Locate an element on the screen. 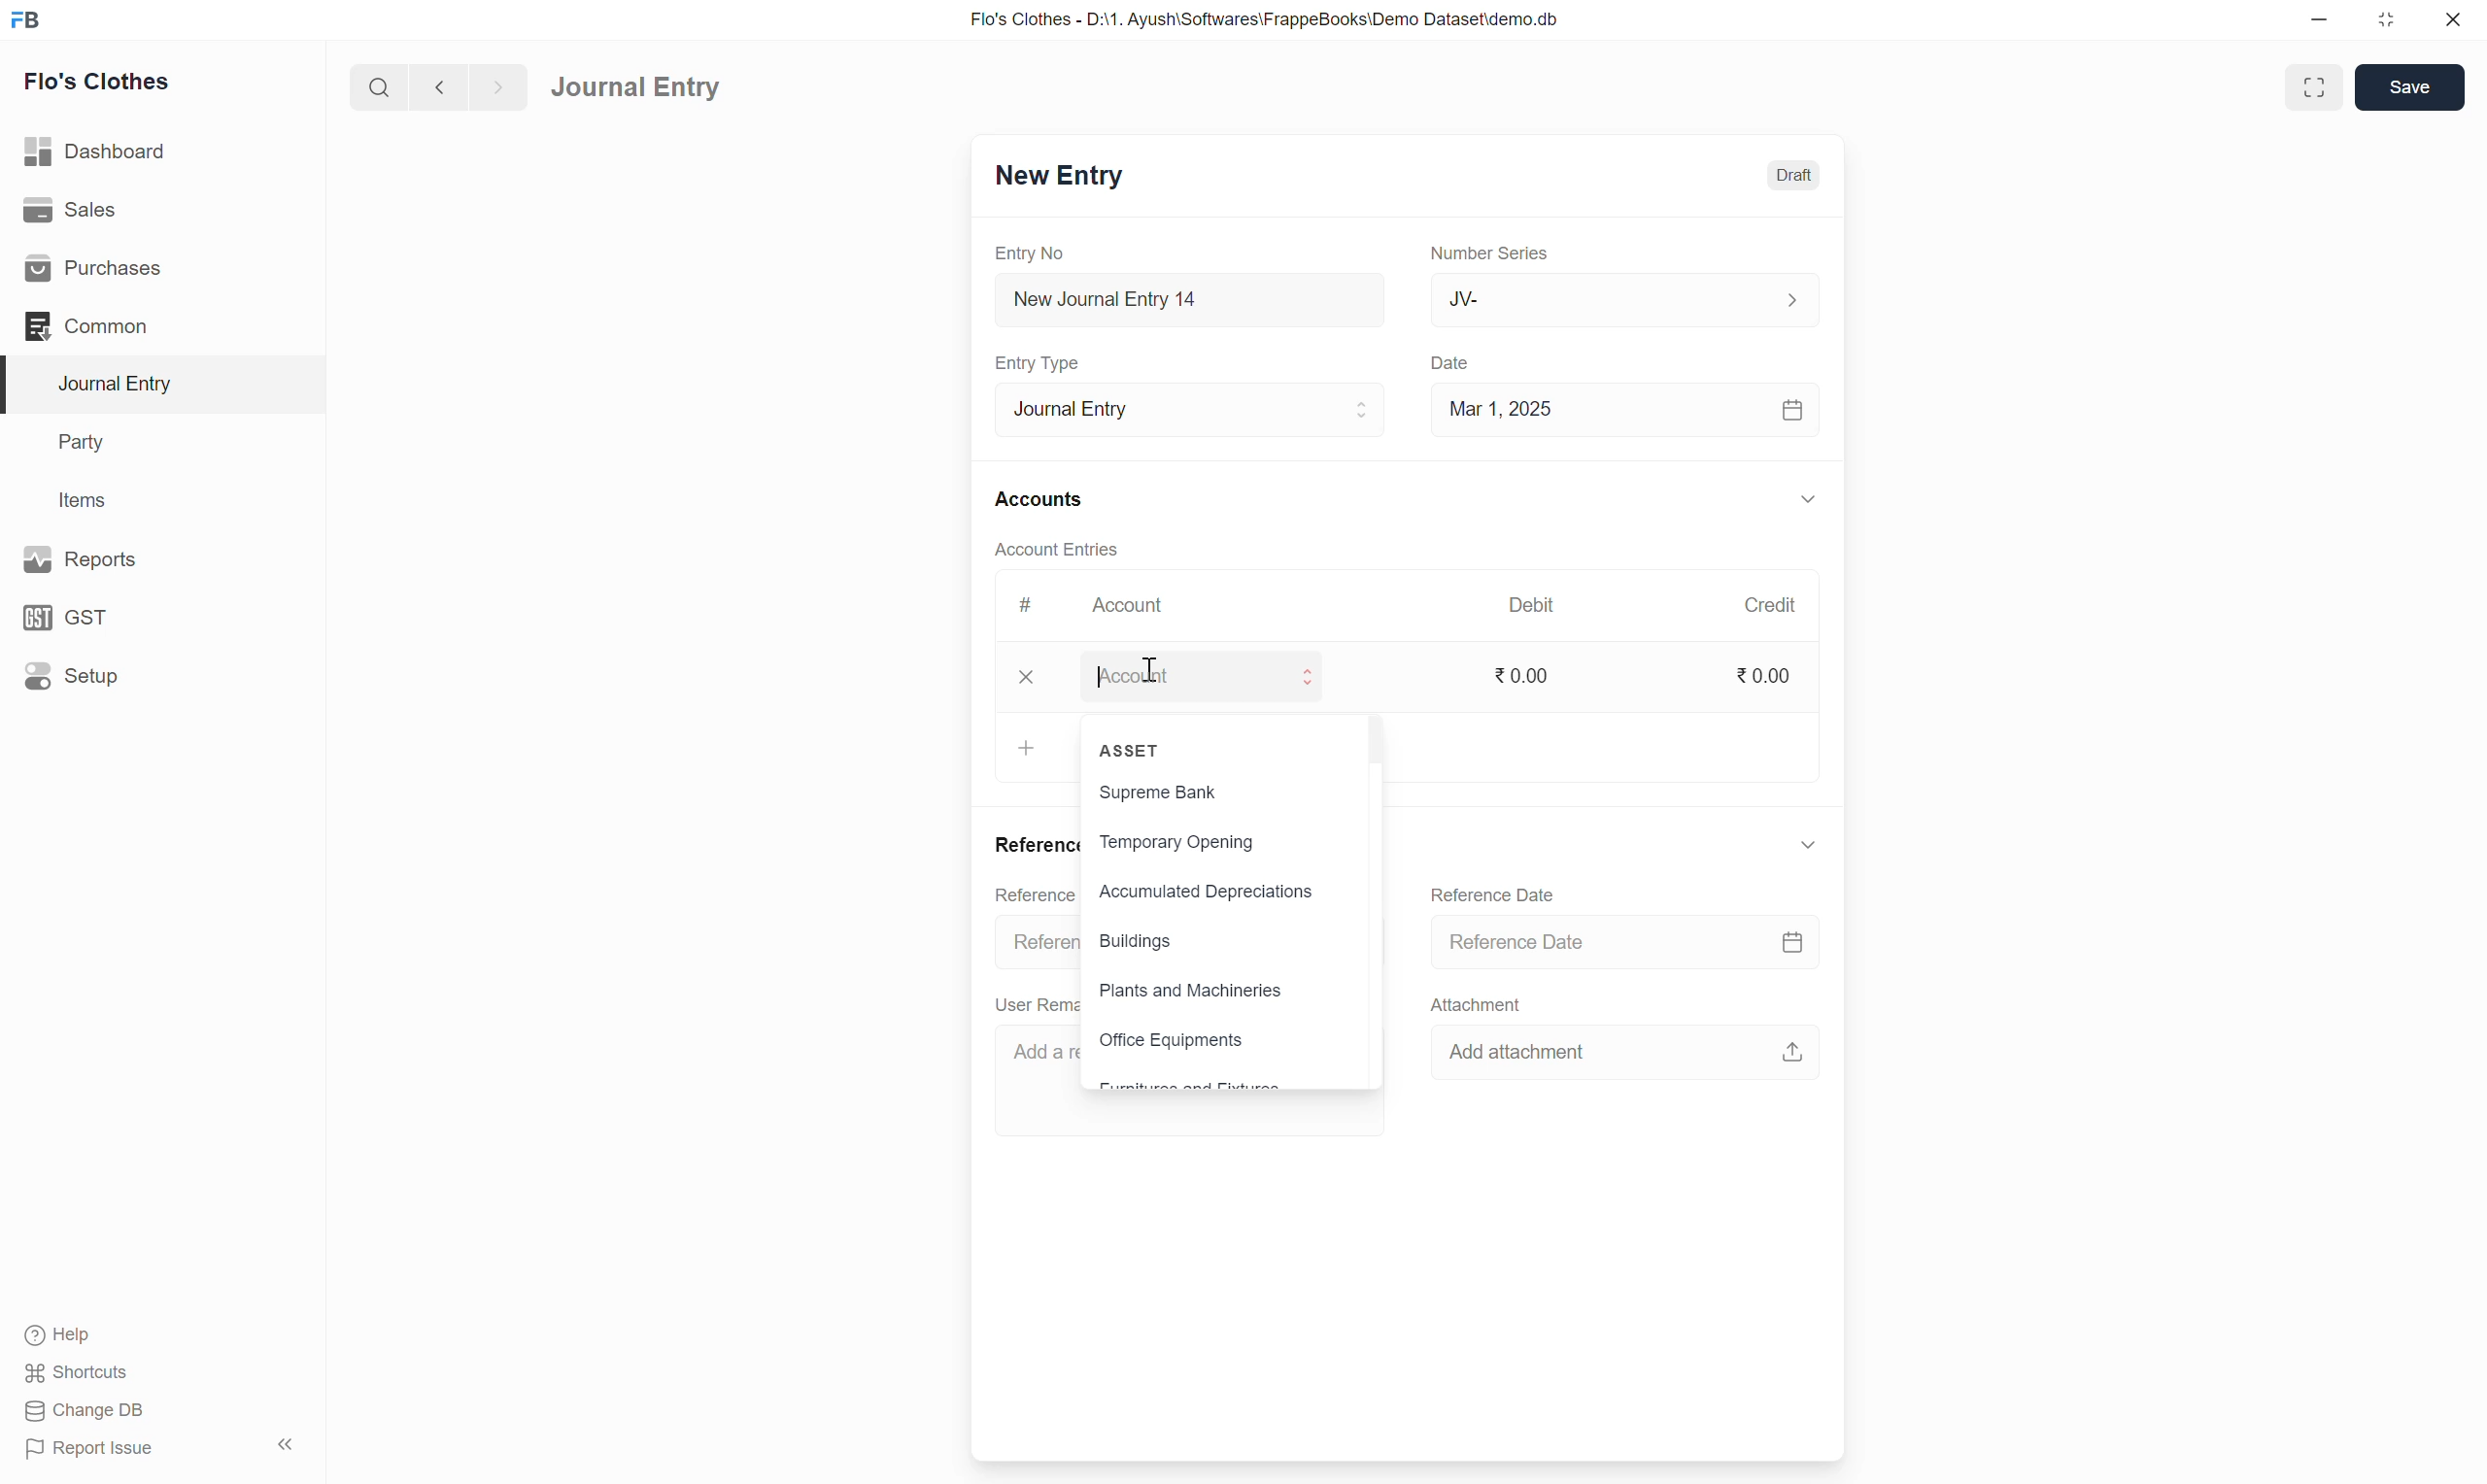 The image size is (2487, 1484). + is located at coordinates (1028, 746).